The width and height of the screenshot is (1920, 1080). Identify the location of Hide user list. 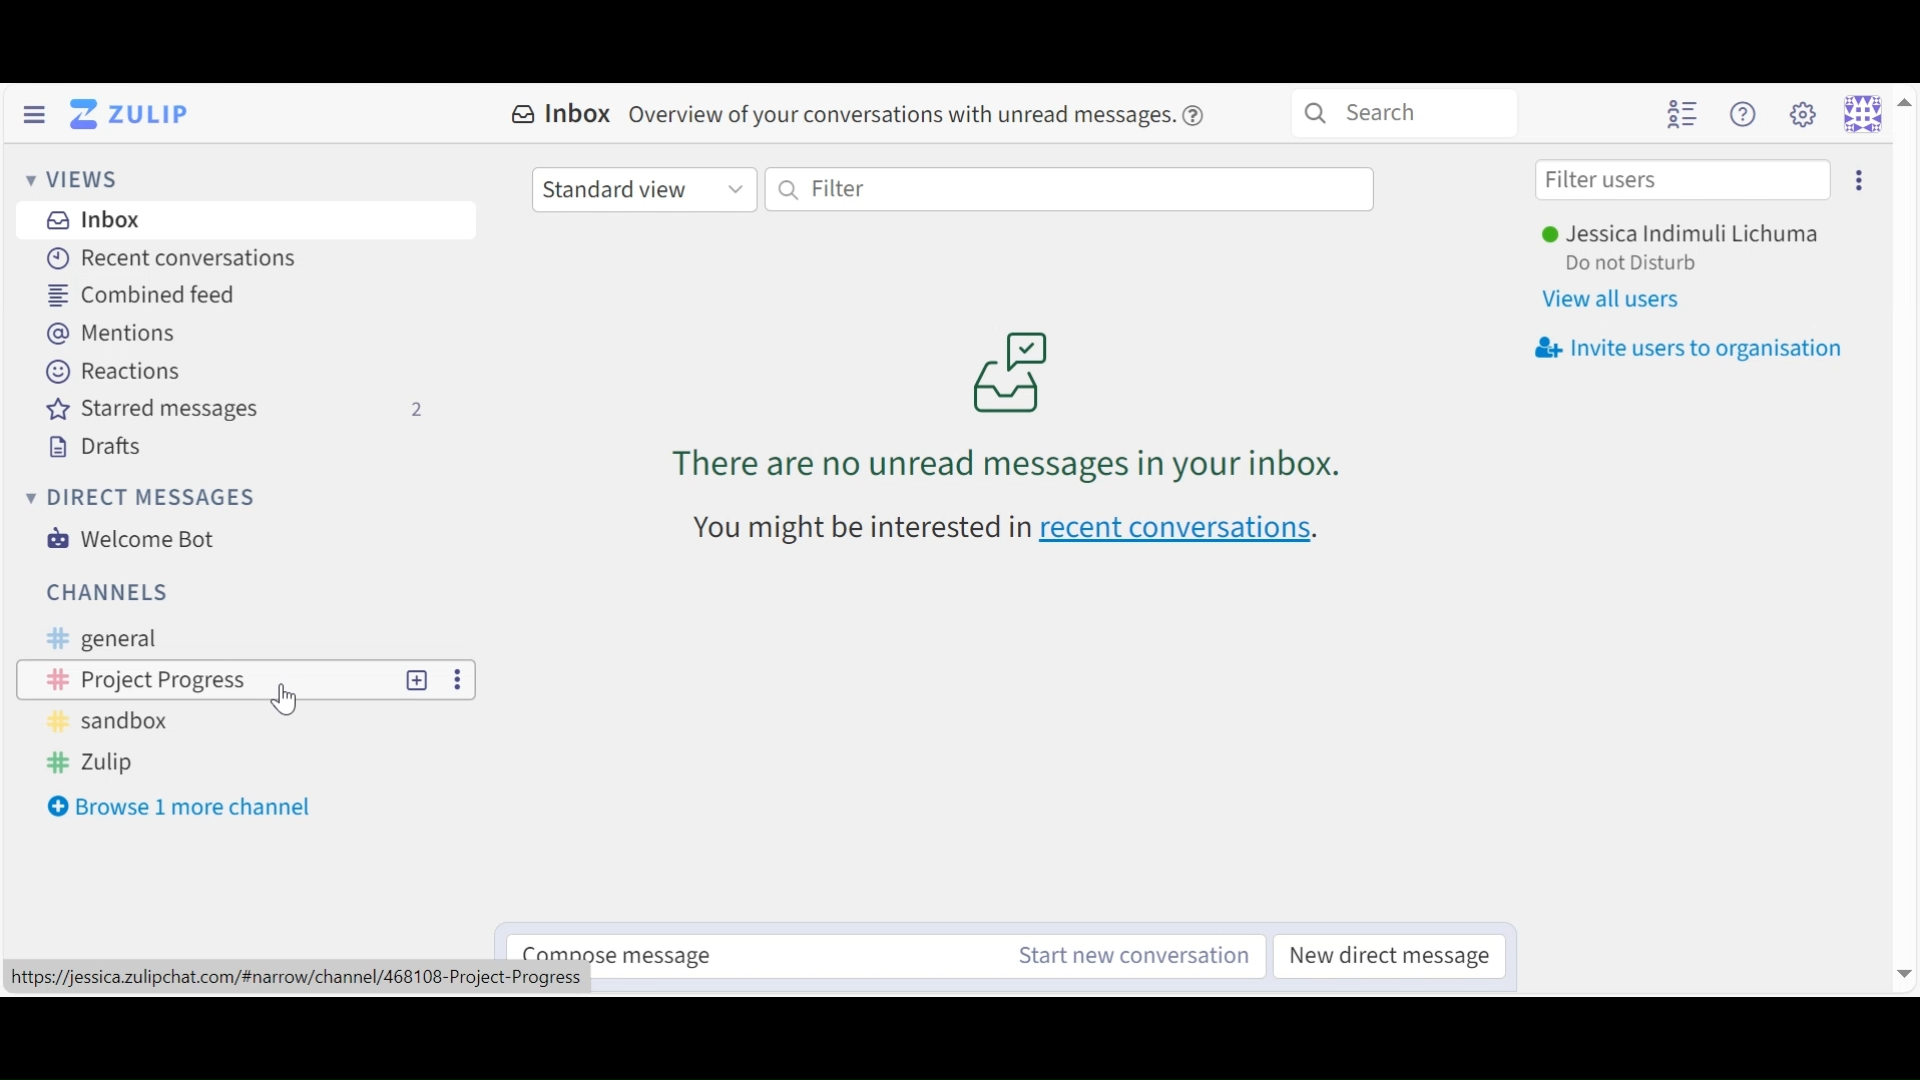
(1679, 116).